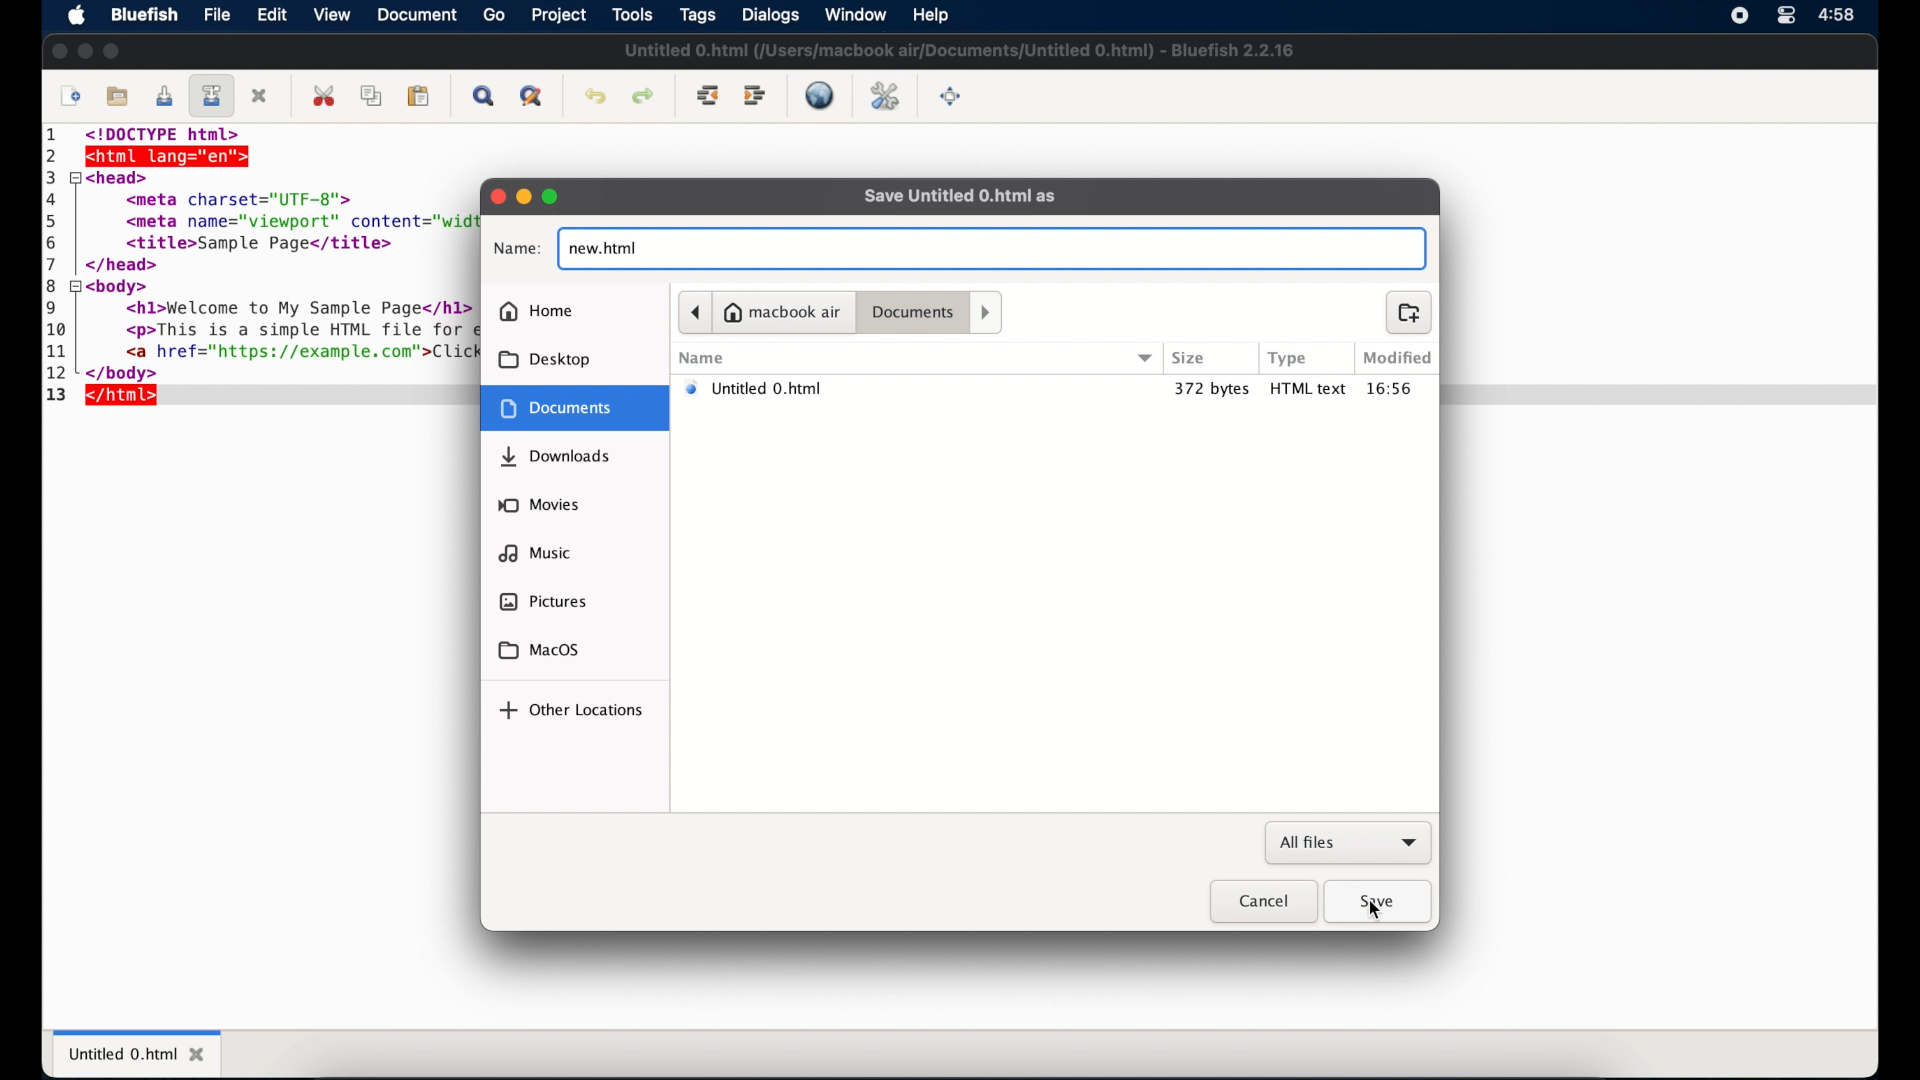 Image resolution: width=1920 pixels, height=1080 pixels. What do you see at coordinates (122, 266) in the screenshot?
I see `</head>` at bounding box center [122, 266].